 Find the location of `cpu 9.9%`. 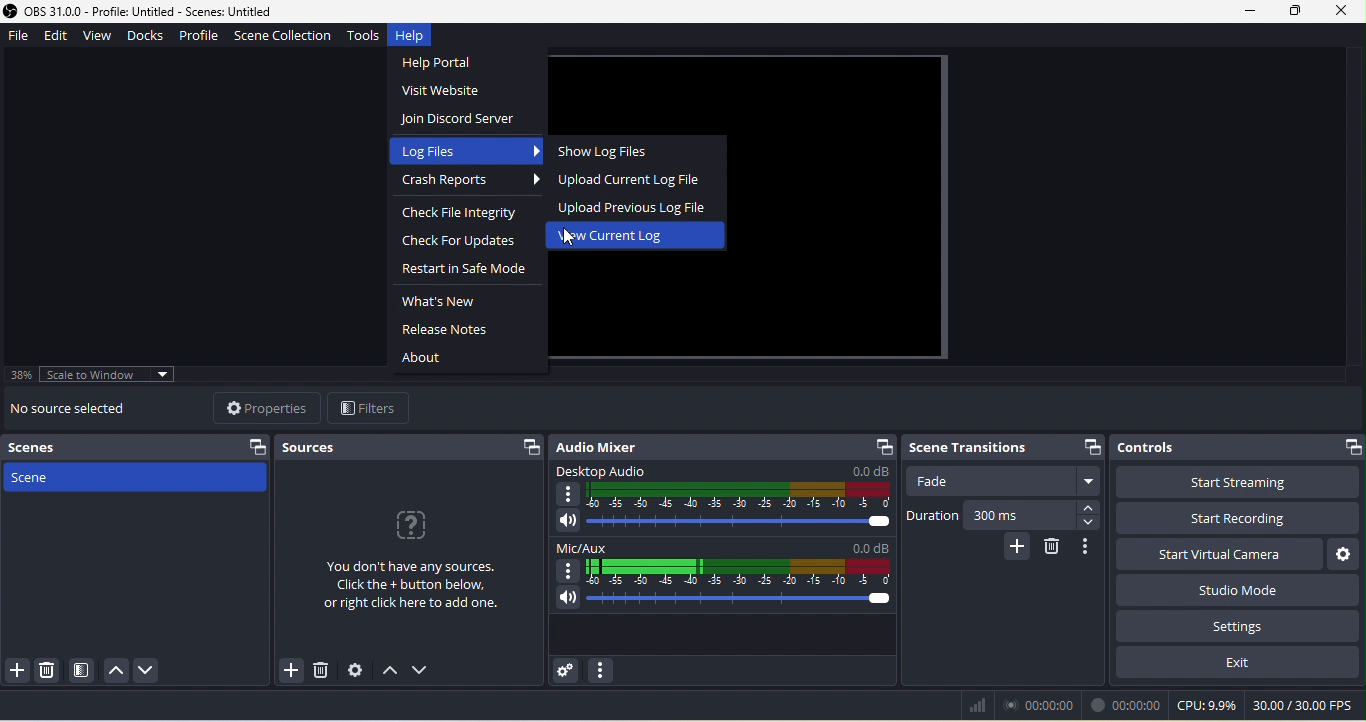

cpu 9.9% is located at coordinates (1207, 707).